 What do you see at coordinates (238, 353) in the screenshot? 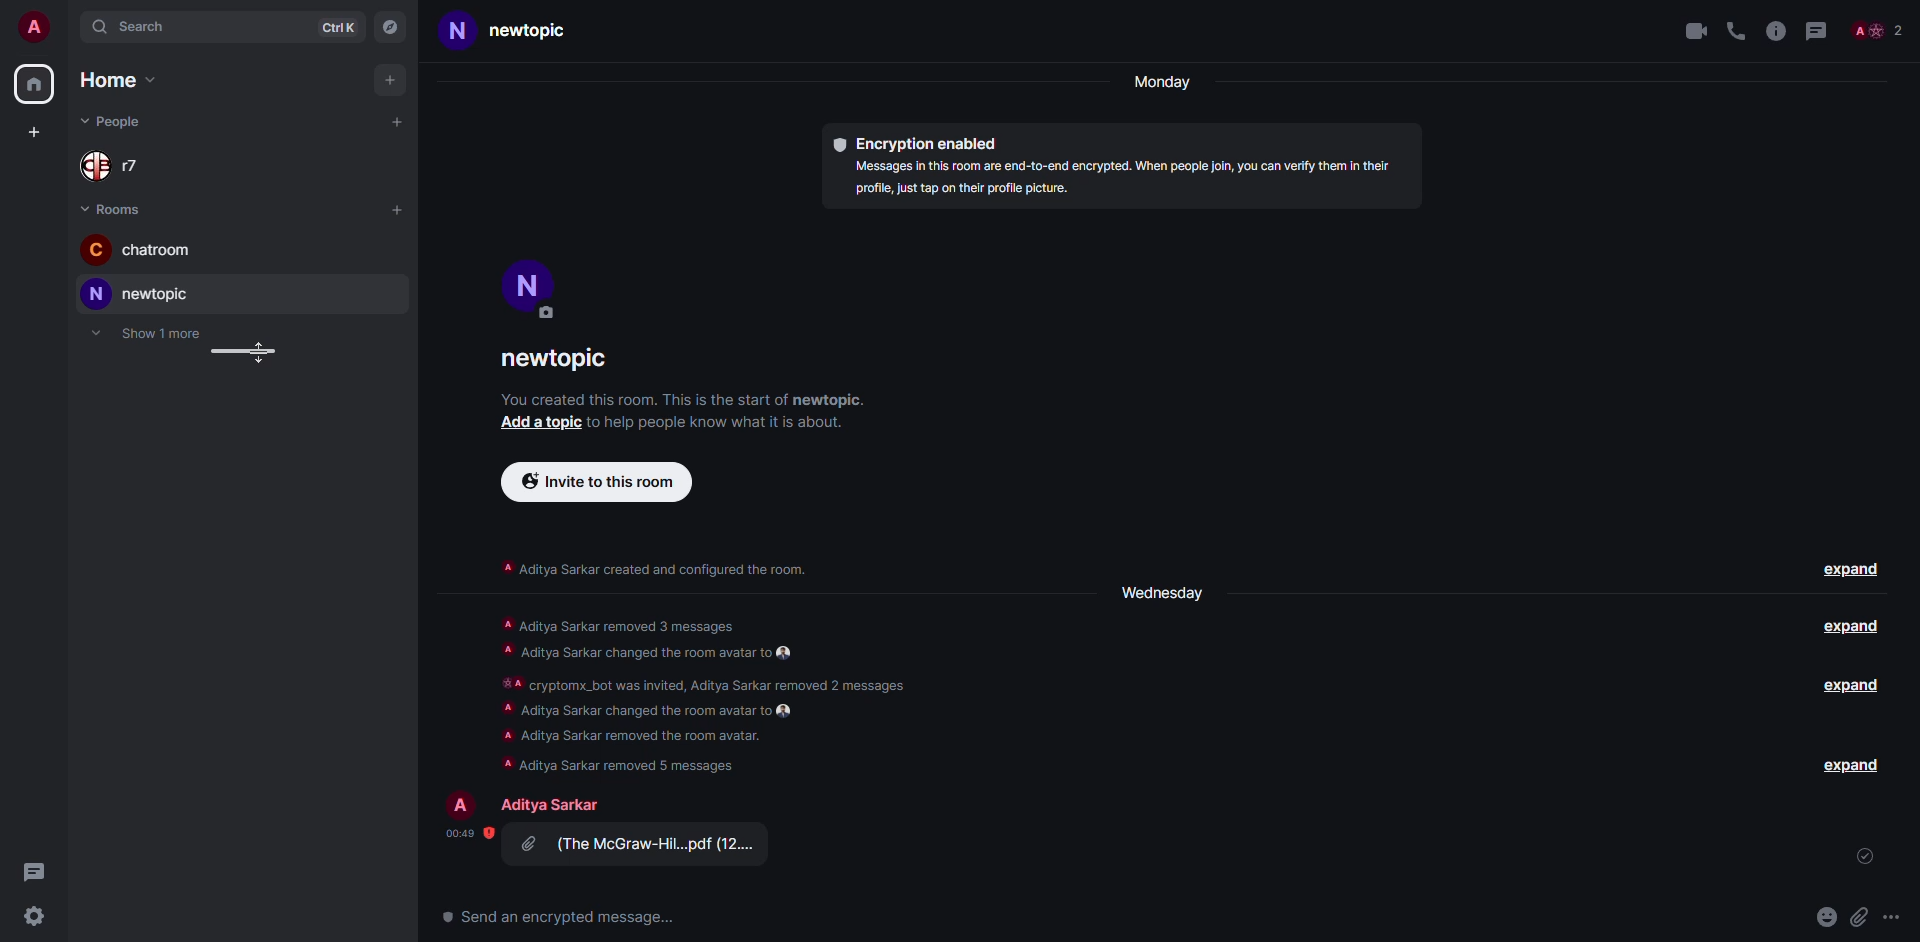
I see `adjust` at bounding box center [238, 353].